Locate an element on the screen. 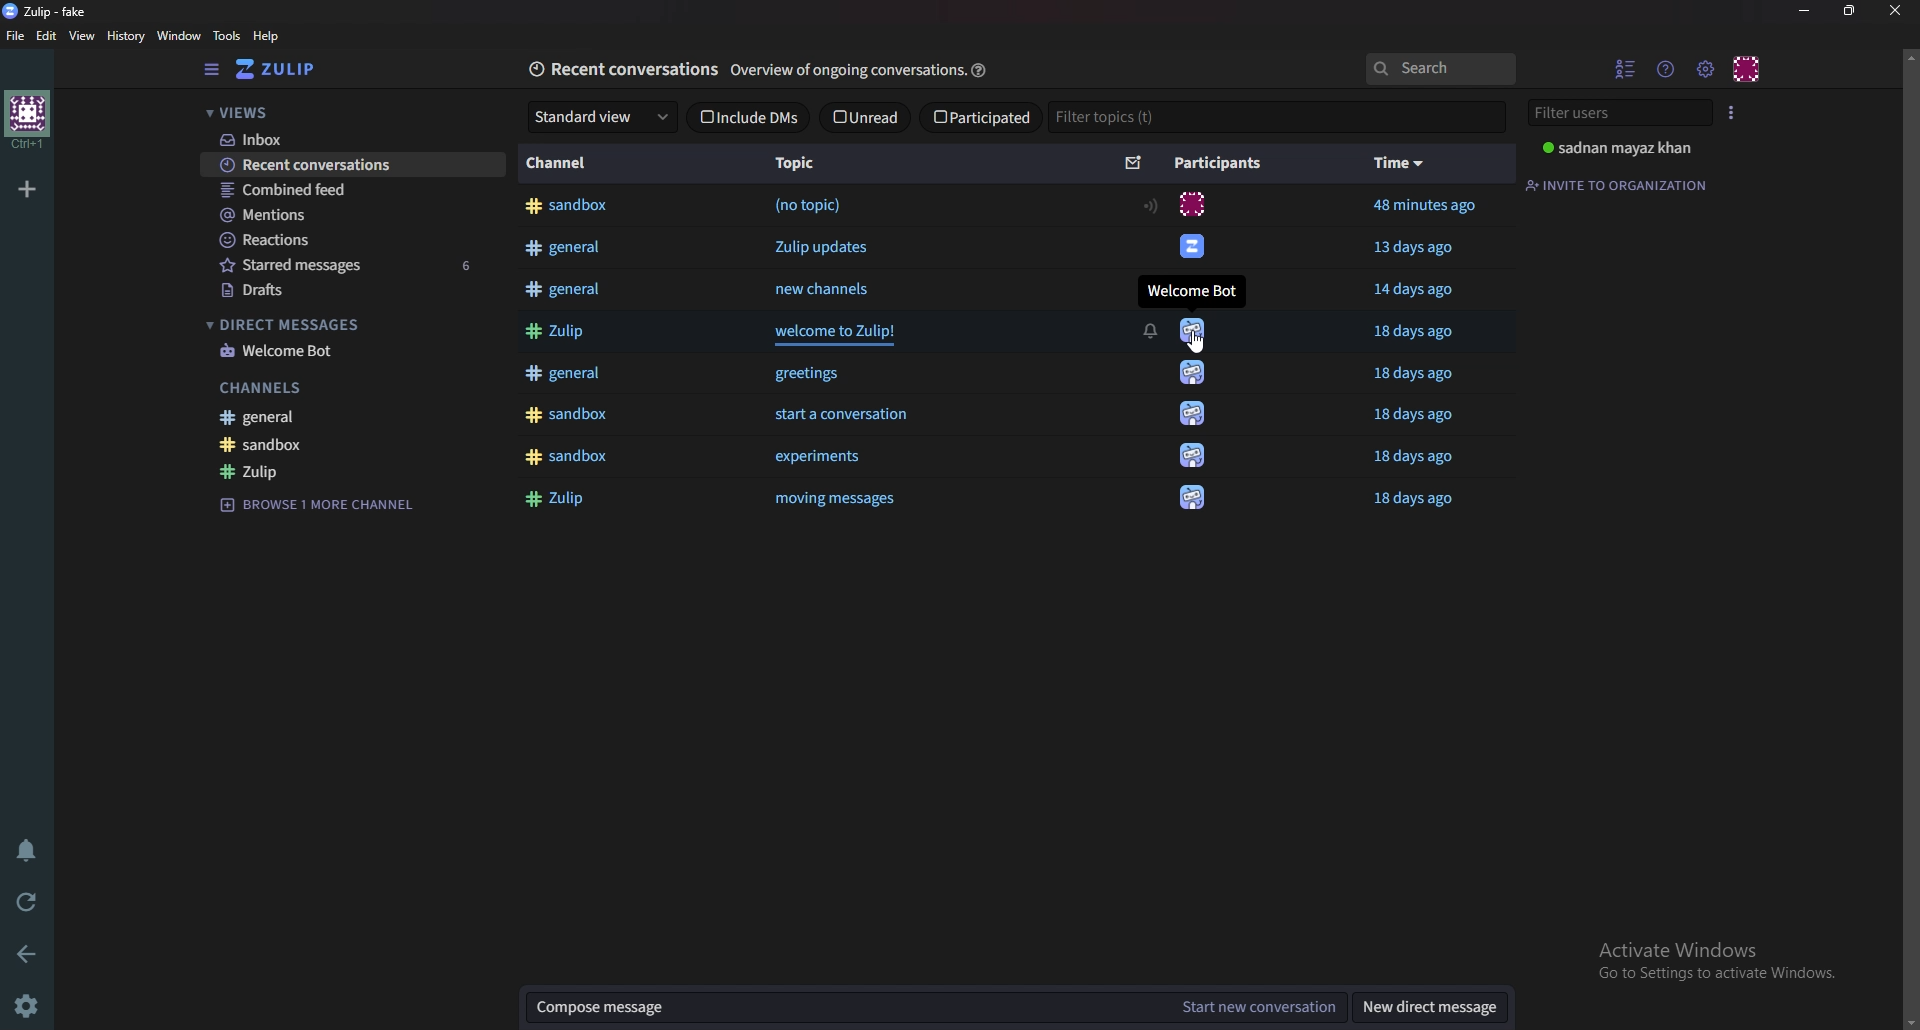 The image size is (1920, 1030). Reload is located at coordinates (27, 902).